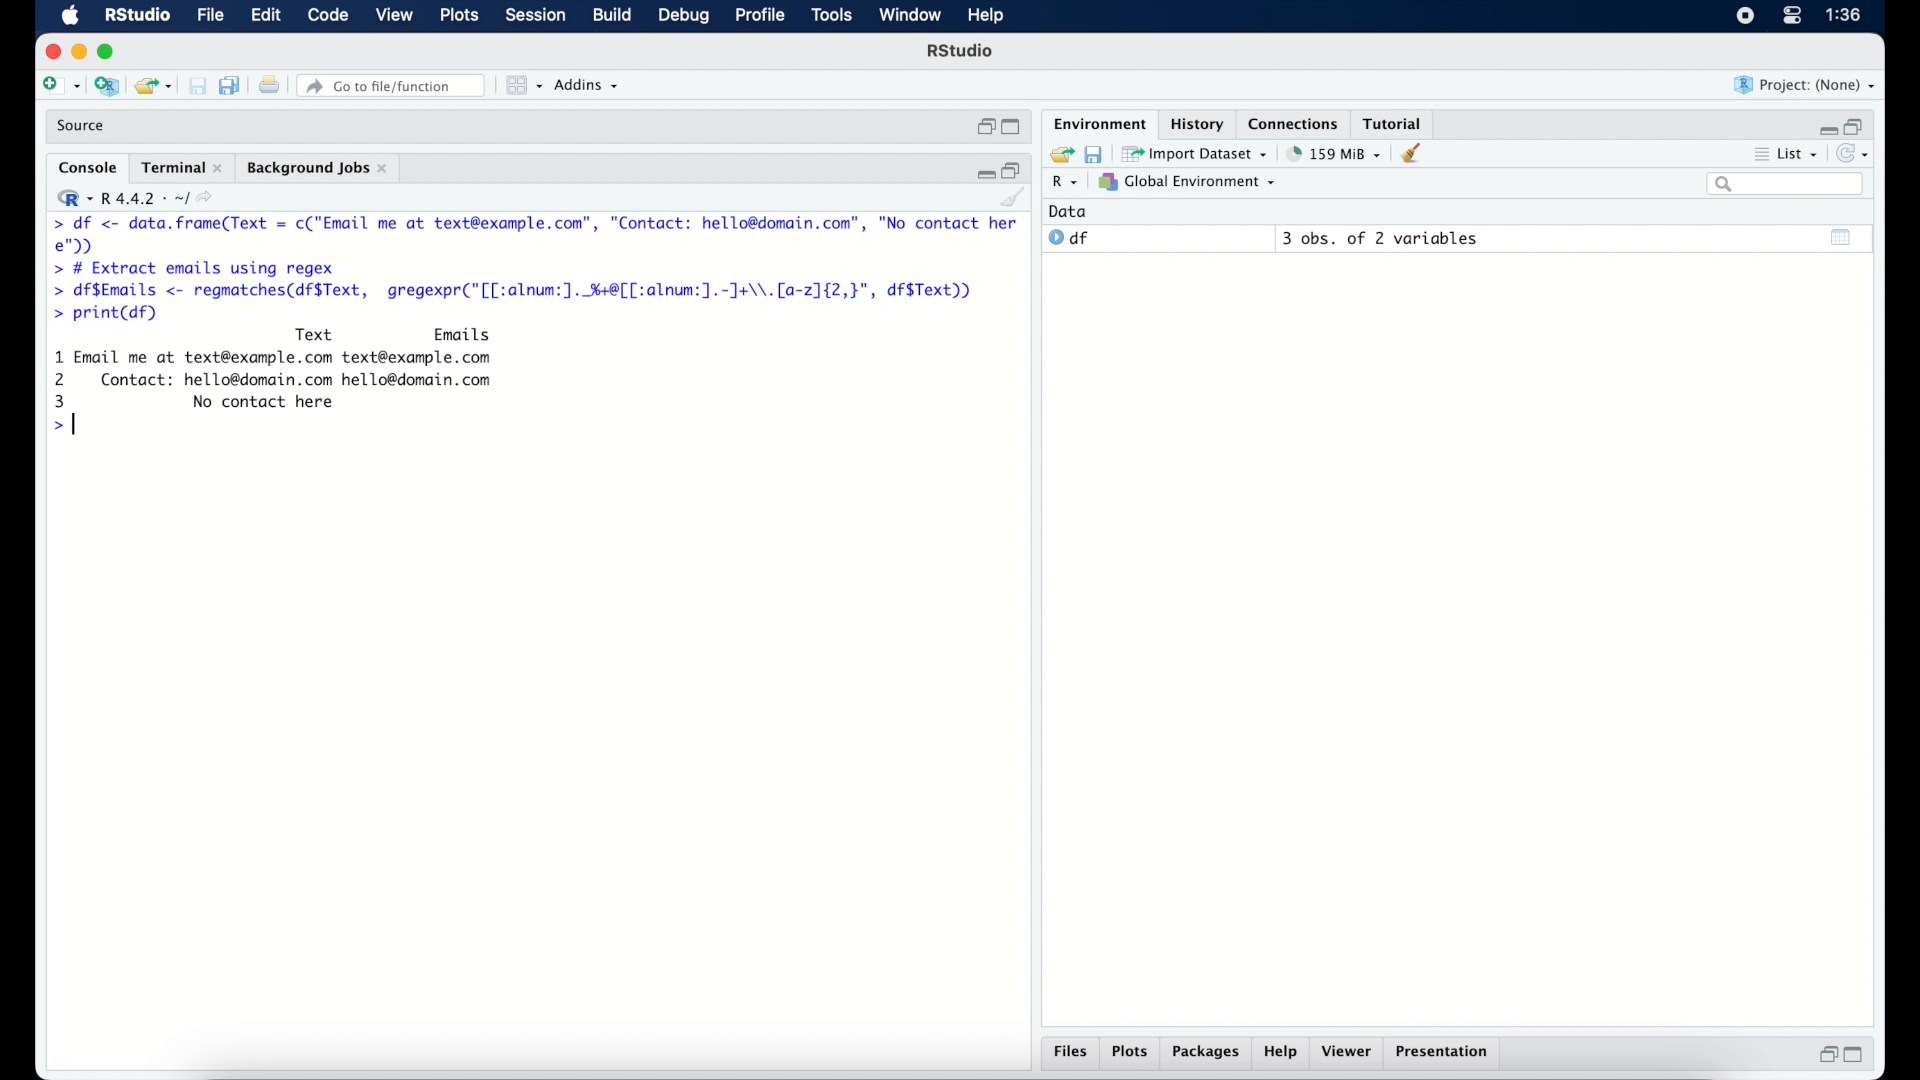 This screenshot has height=1080, width=1920. I want to click on search bar, so click(1787, 185).